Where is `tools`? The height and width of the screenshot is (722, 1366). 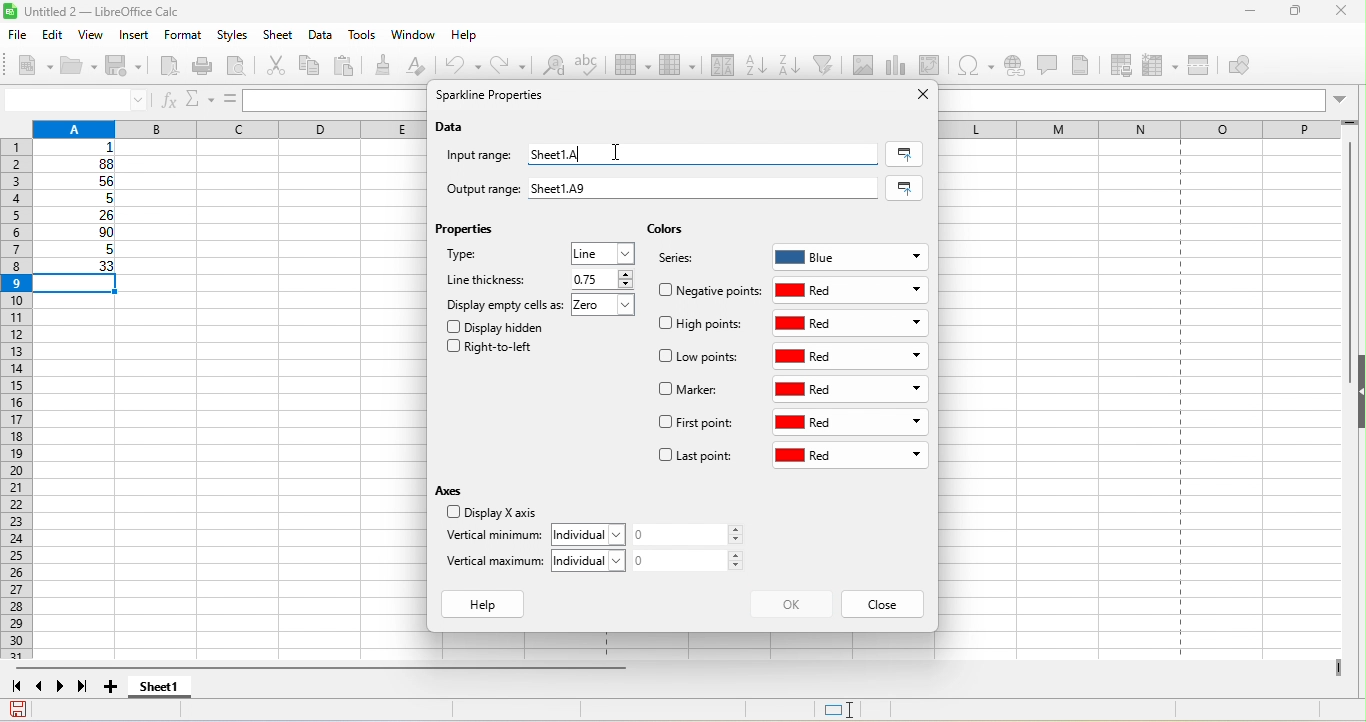 tools is located at coordinates (367, 37).